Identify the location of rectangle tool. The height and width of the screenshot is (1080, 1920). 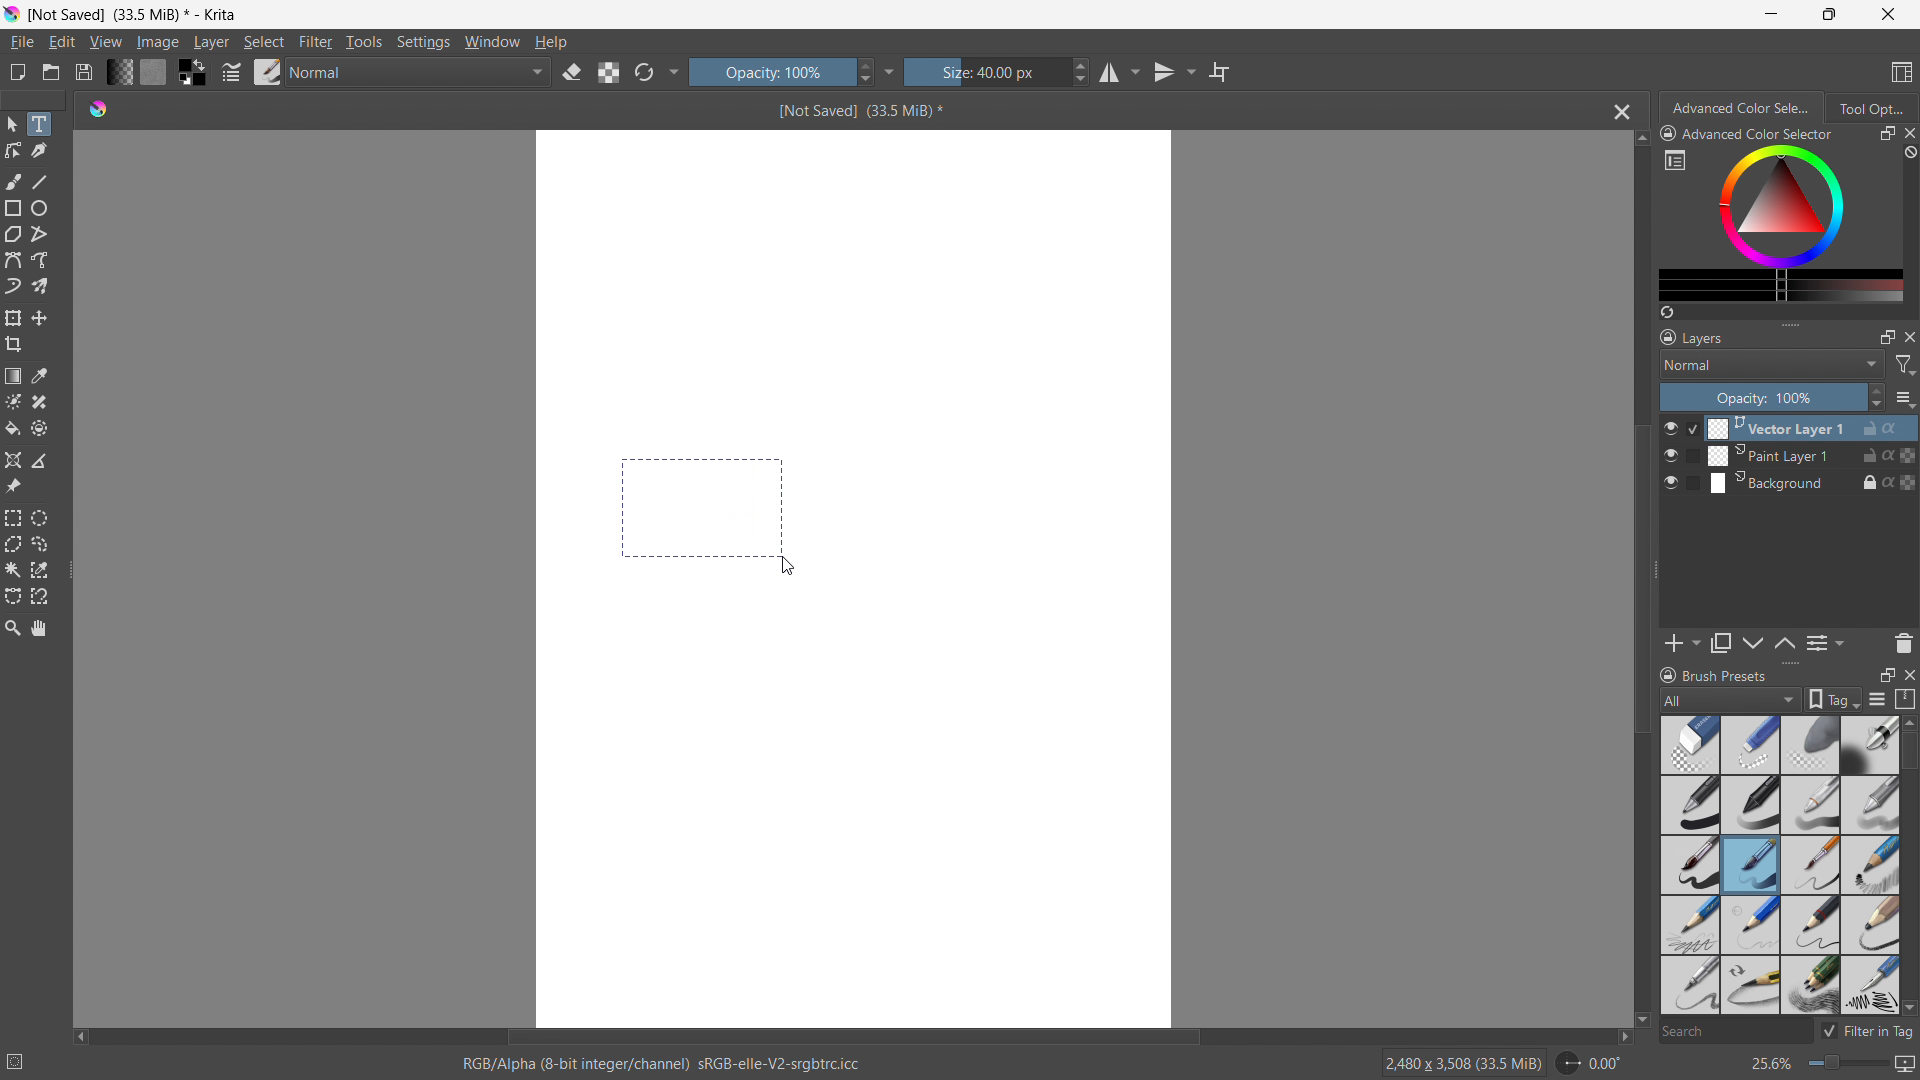
(14, 208).